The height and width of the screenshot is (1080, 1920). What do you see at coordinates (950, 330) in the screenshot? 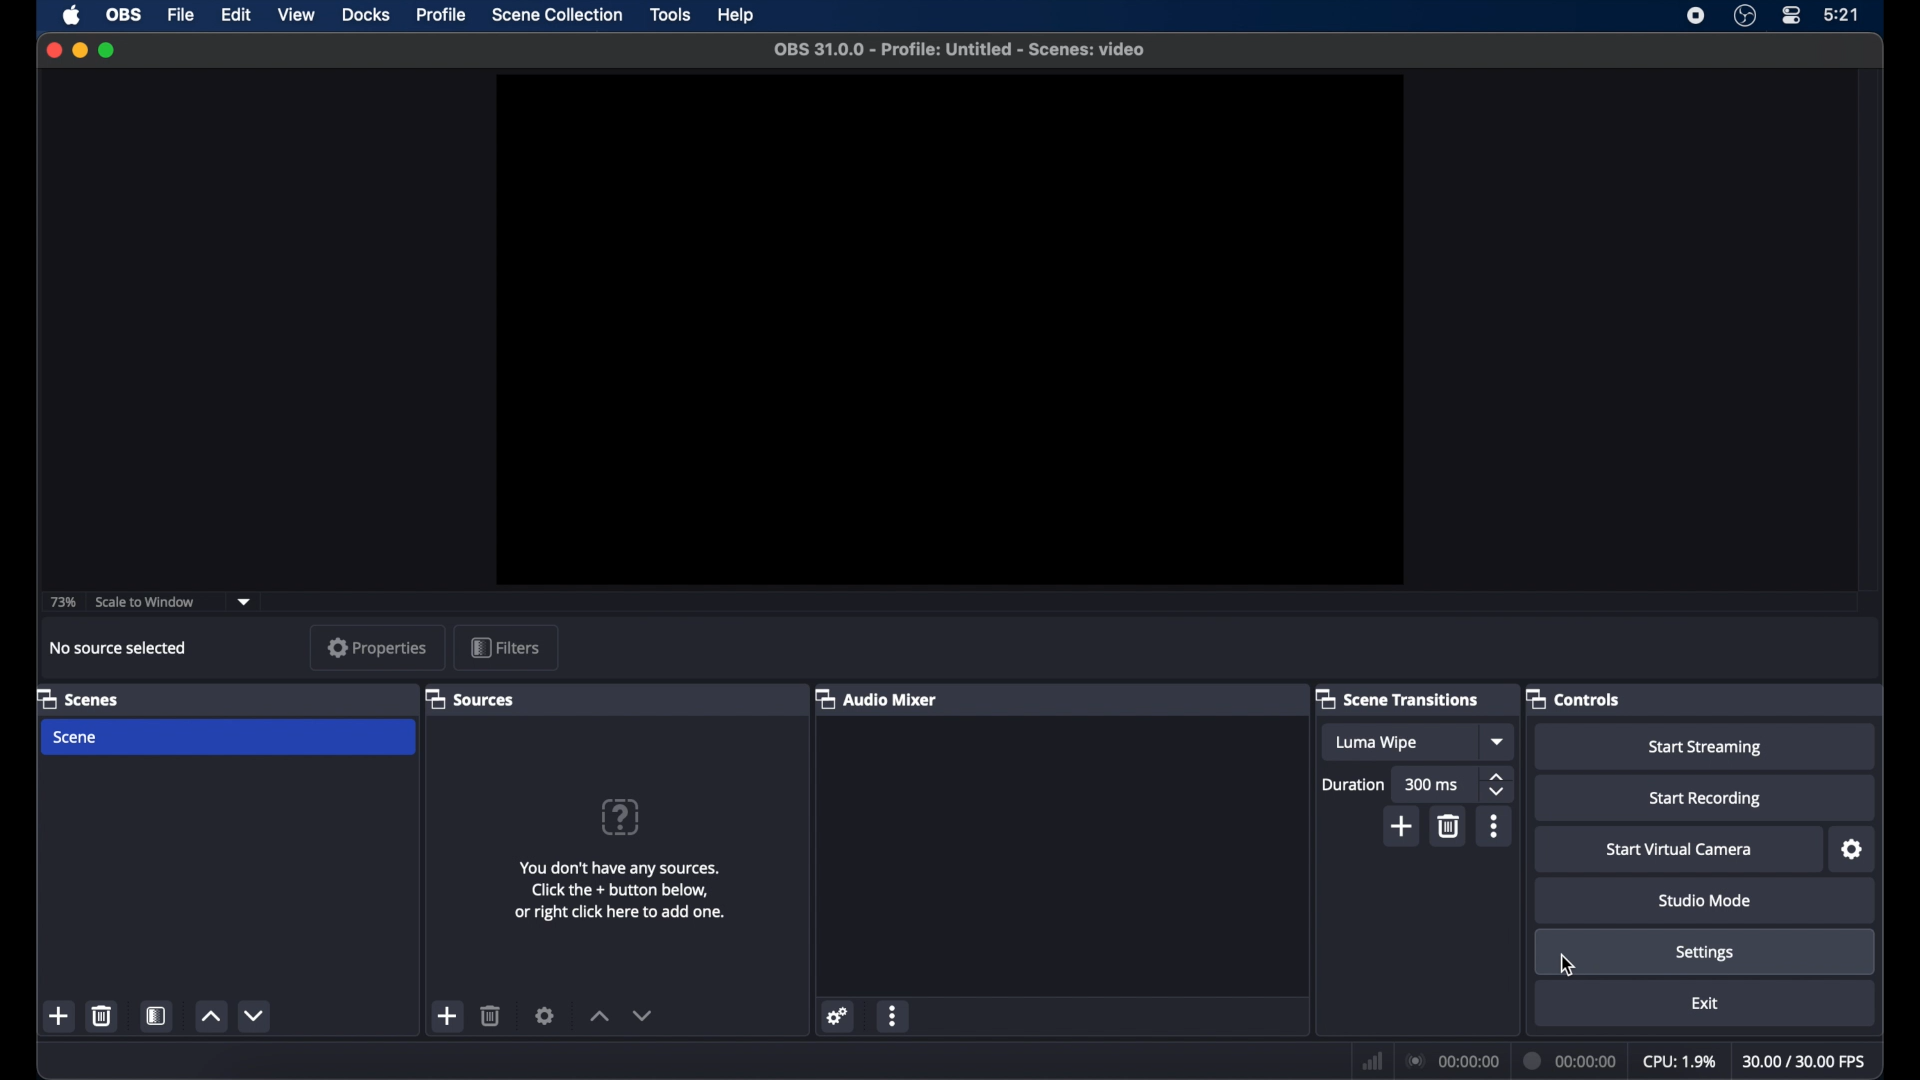
I see `preview` at bounding box center [950, 330].